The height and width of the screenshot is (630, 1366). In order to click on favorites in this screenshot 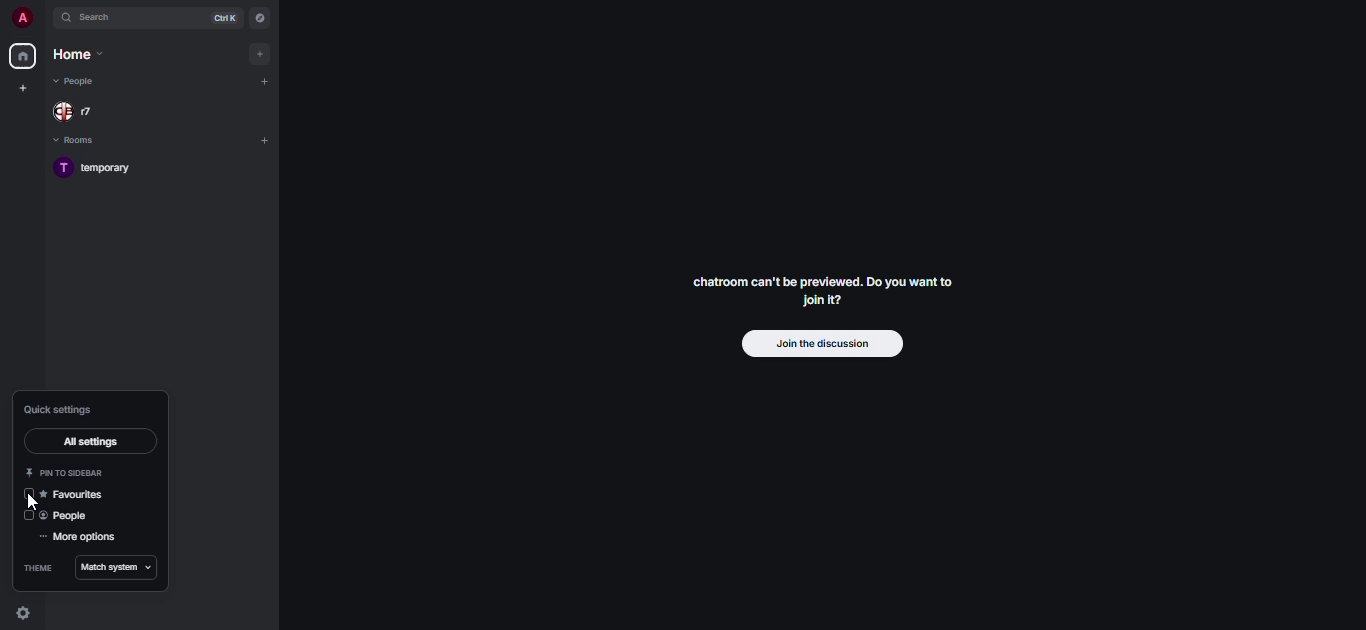, I will do `click(75, 495)`.